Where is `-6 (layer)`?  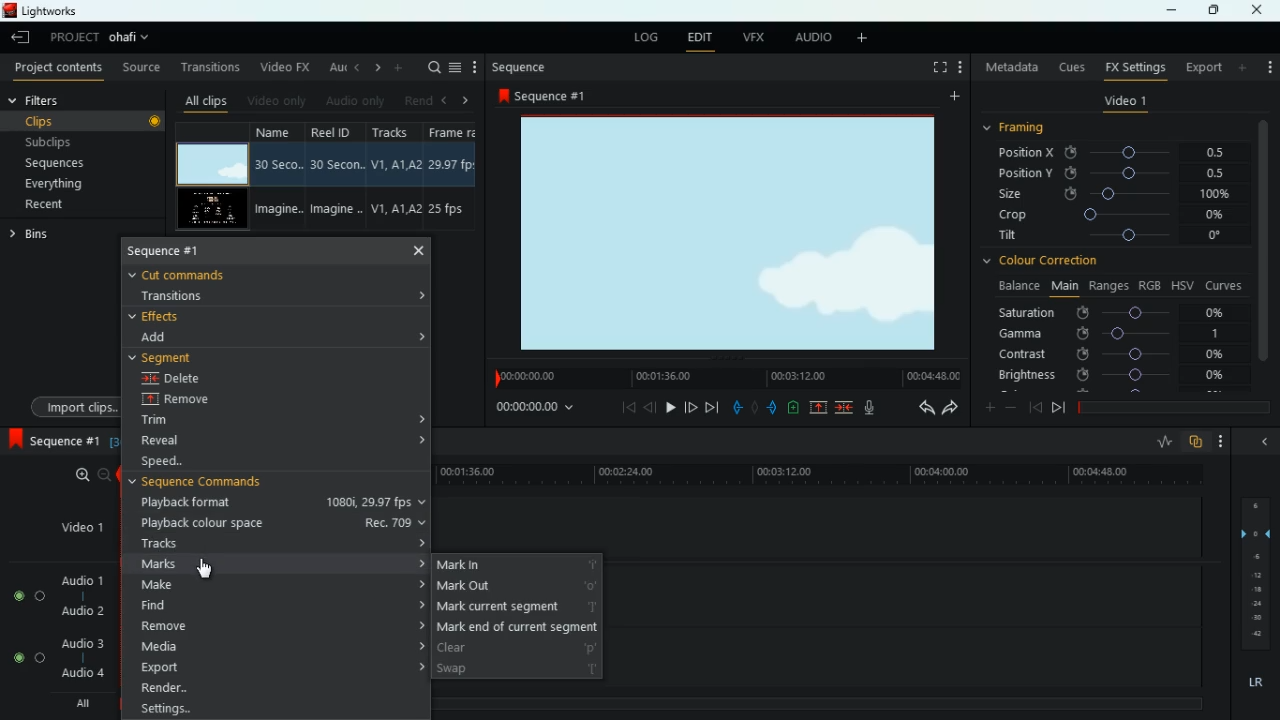
-6 (layer) is located at coordinates (1254, 556).